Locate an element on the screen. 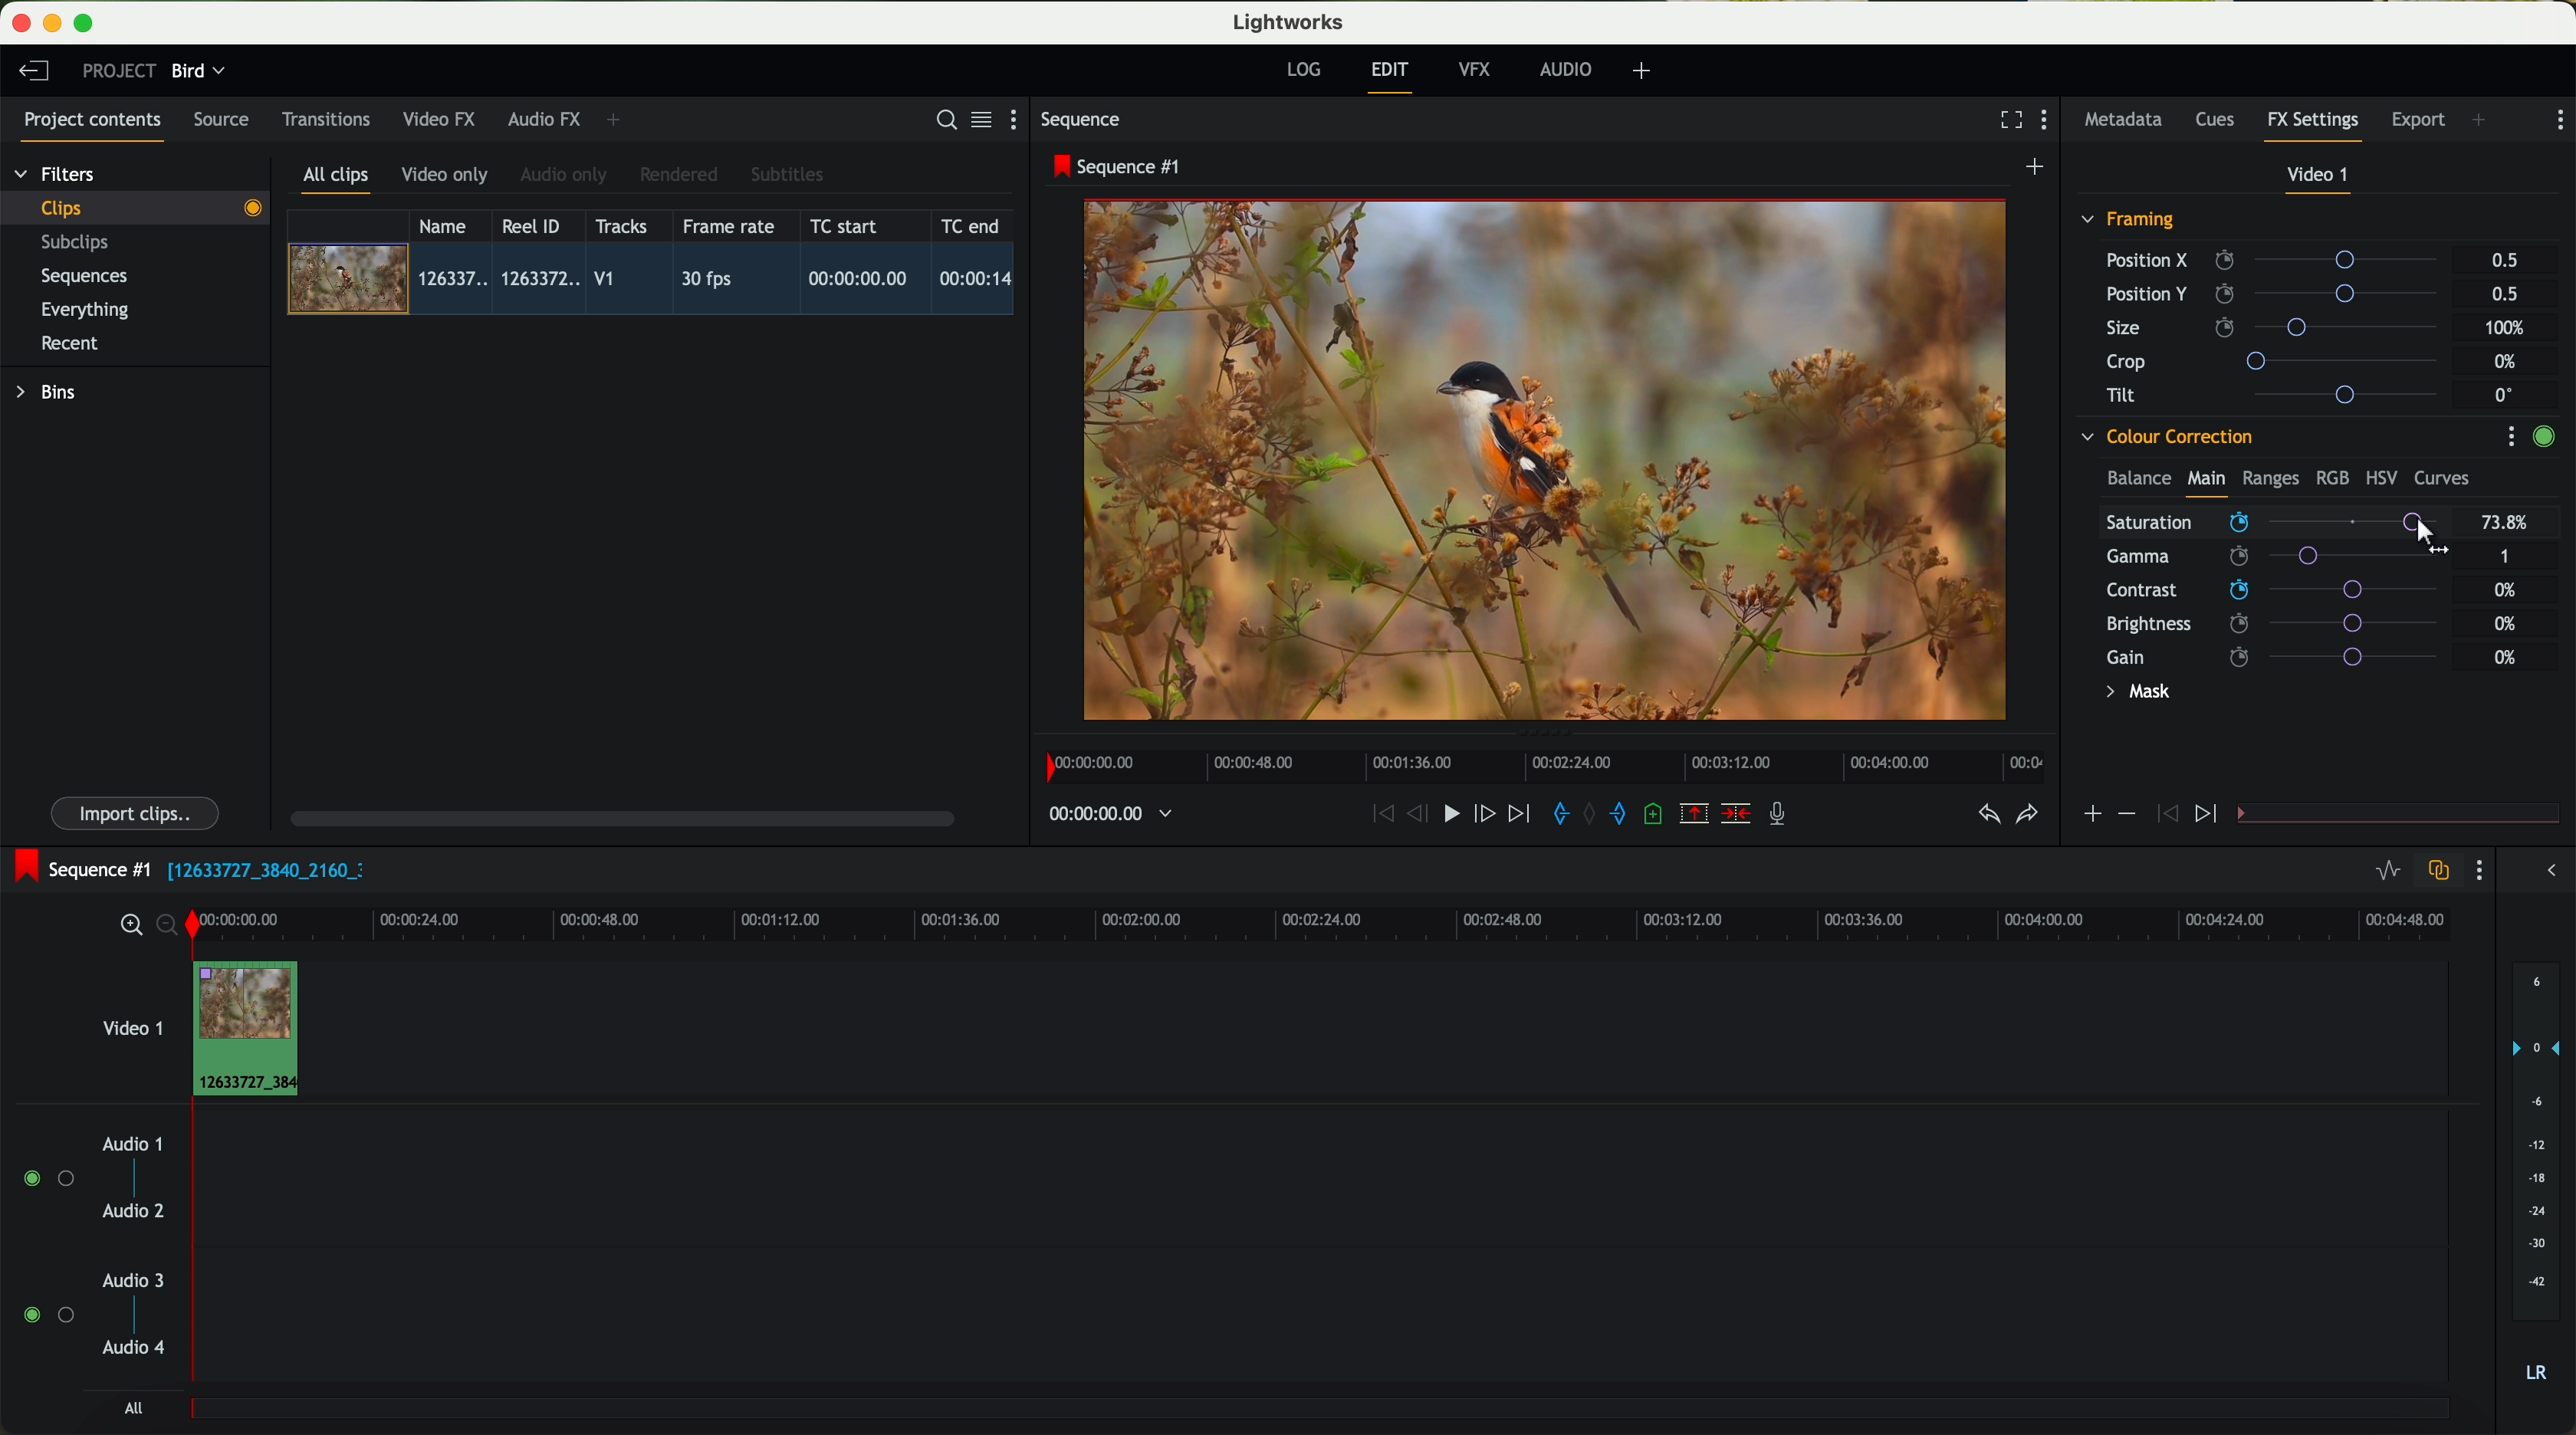 The image size is (2576, 1435). 100% is located at coordinates (2510, 328).